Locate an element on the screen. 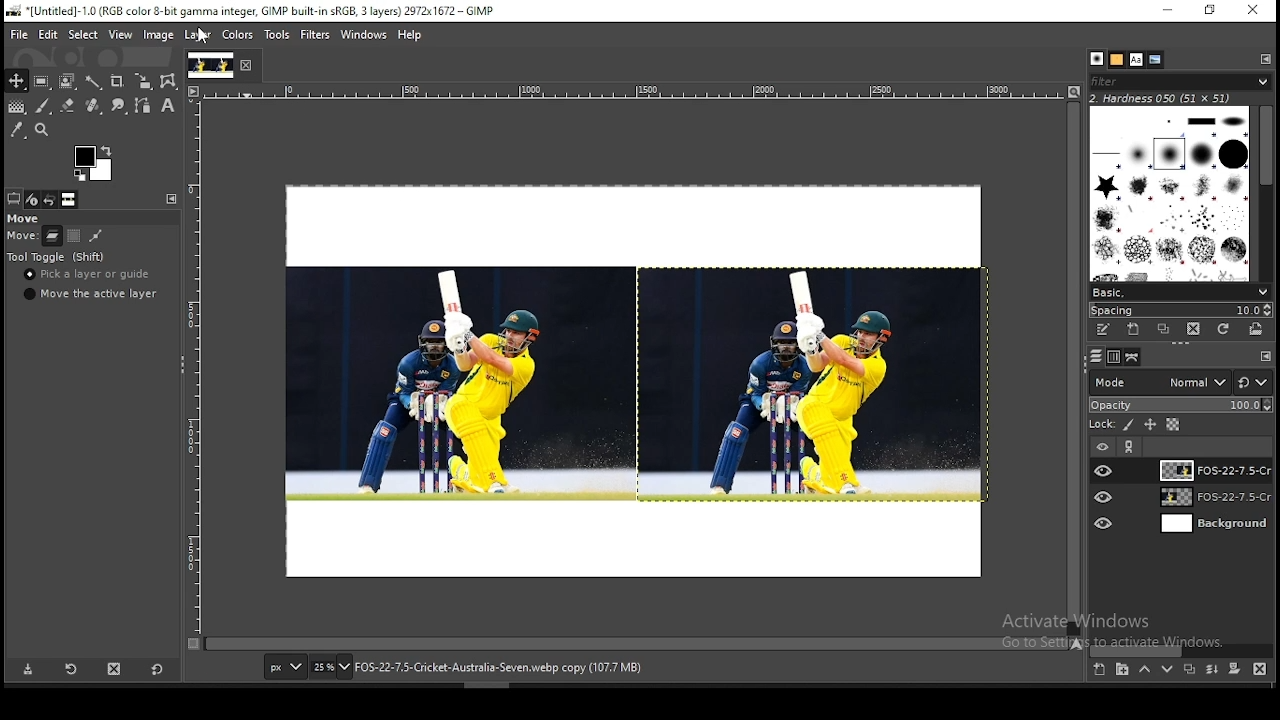 The width and height of the screenshot is (1280, 720). spacing is located at coordinates (1180, 309).